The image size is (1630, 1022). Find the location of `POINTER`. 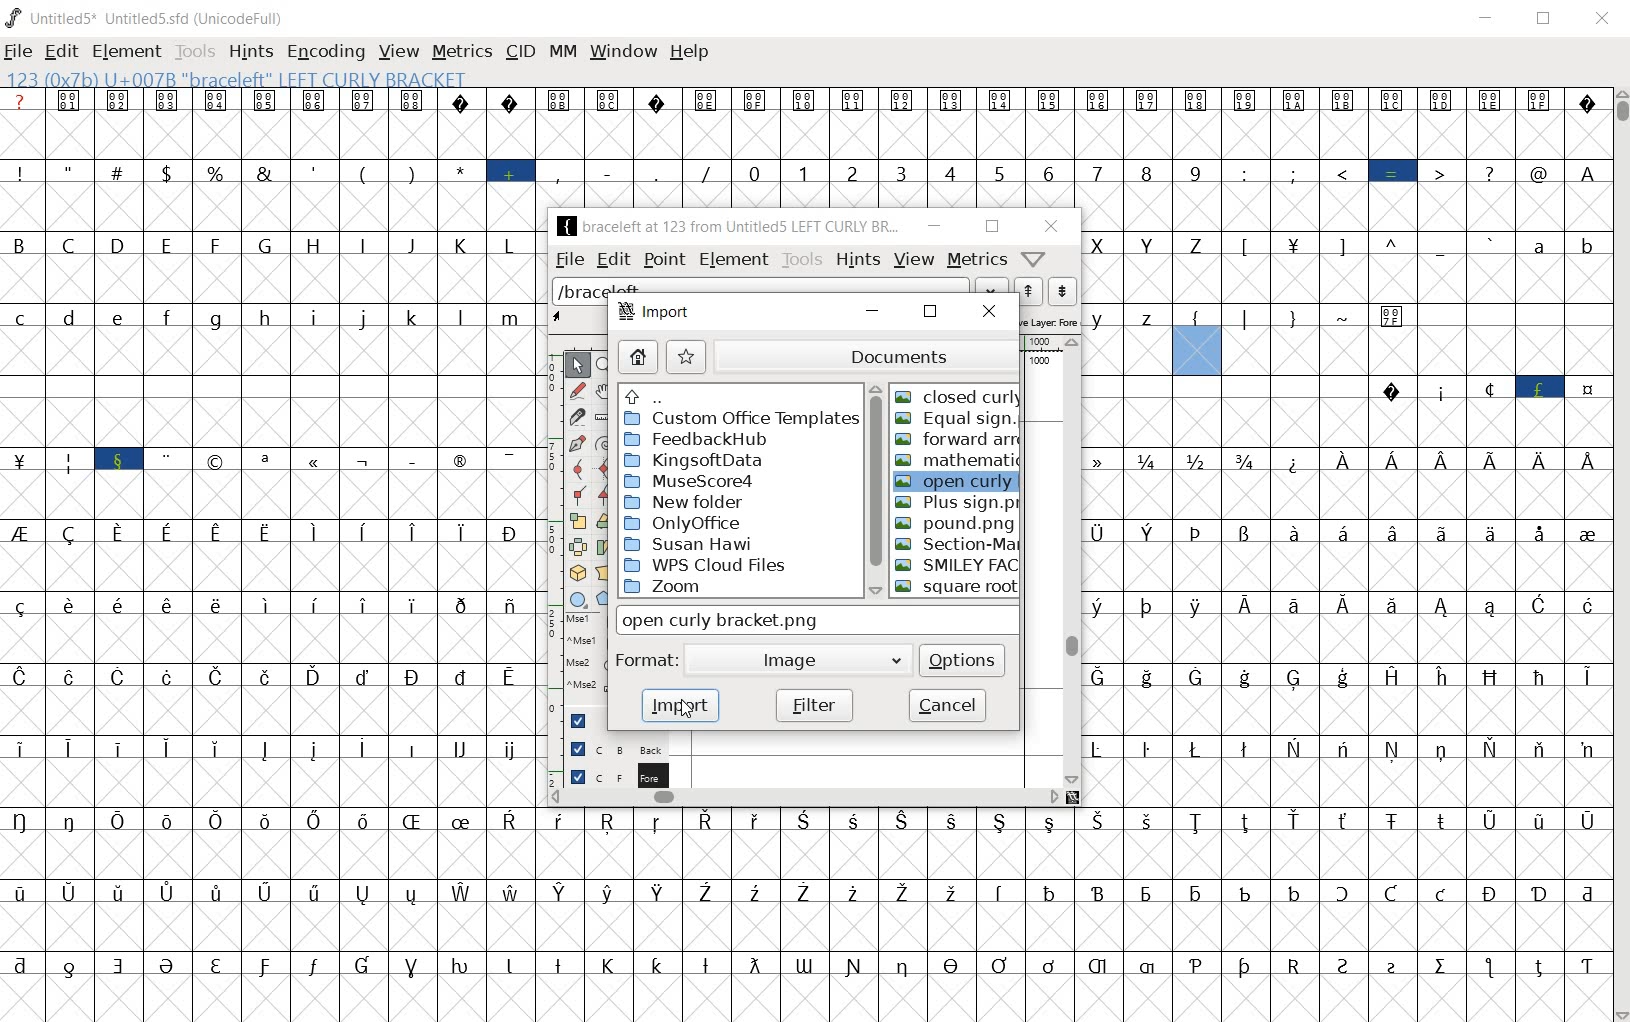

POINTER is located at coordinates (577, 365).